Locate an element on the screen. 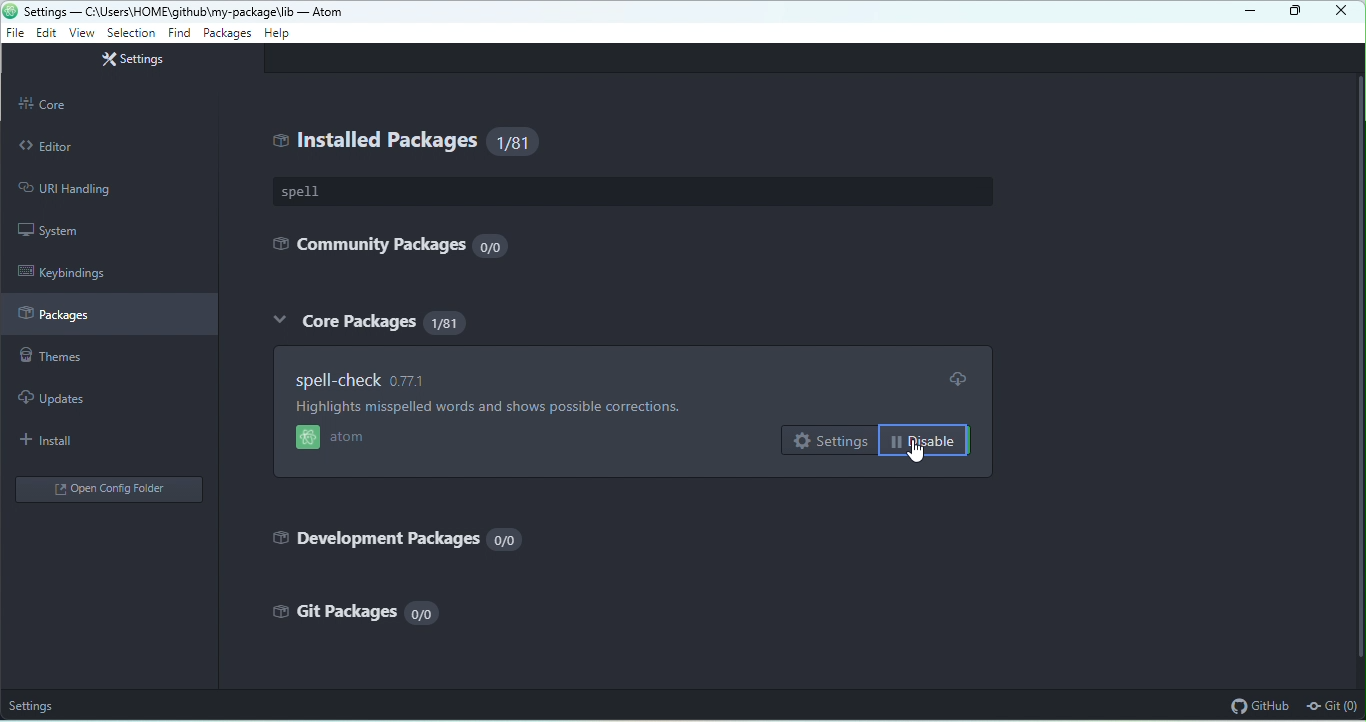 This screenshot has width=1366, height=722. core is located at coordinates (112, 105).